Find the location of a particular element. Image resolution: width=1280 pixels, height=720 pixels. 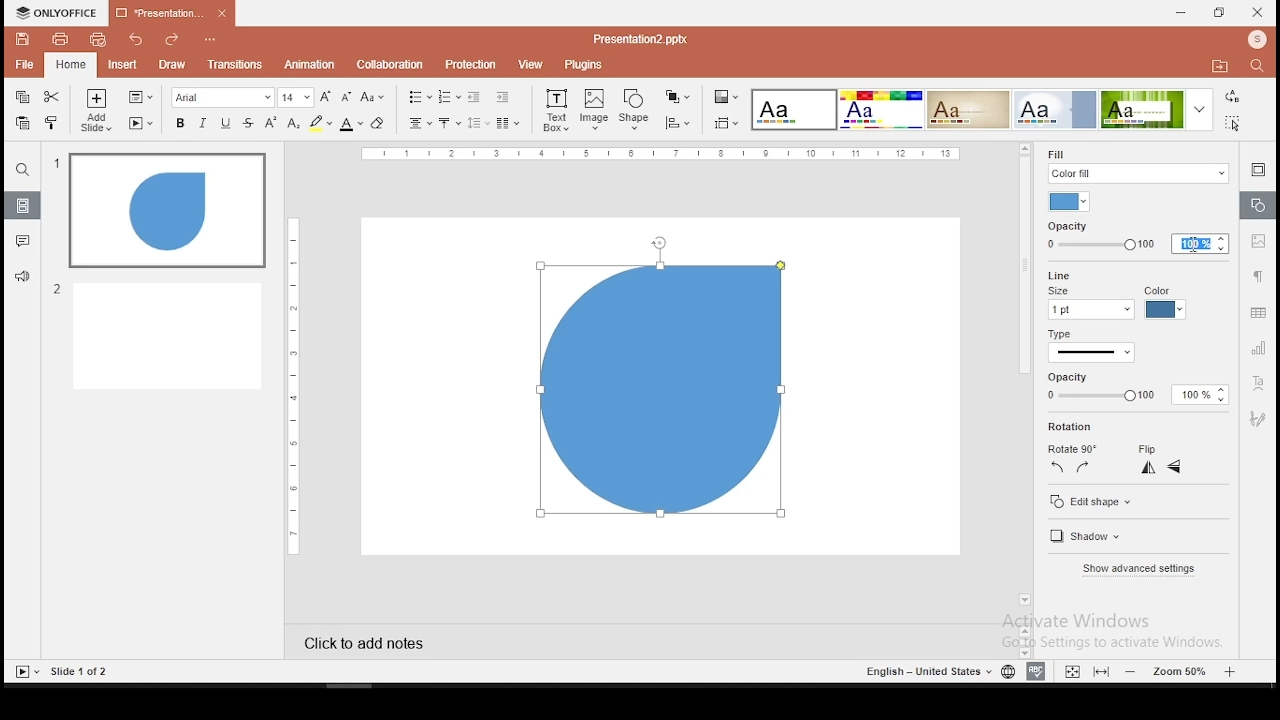

increase font size is located at coordinates (326, 96).